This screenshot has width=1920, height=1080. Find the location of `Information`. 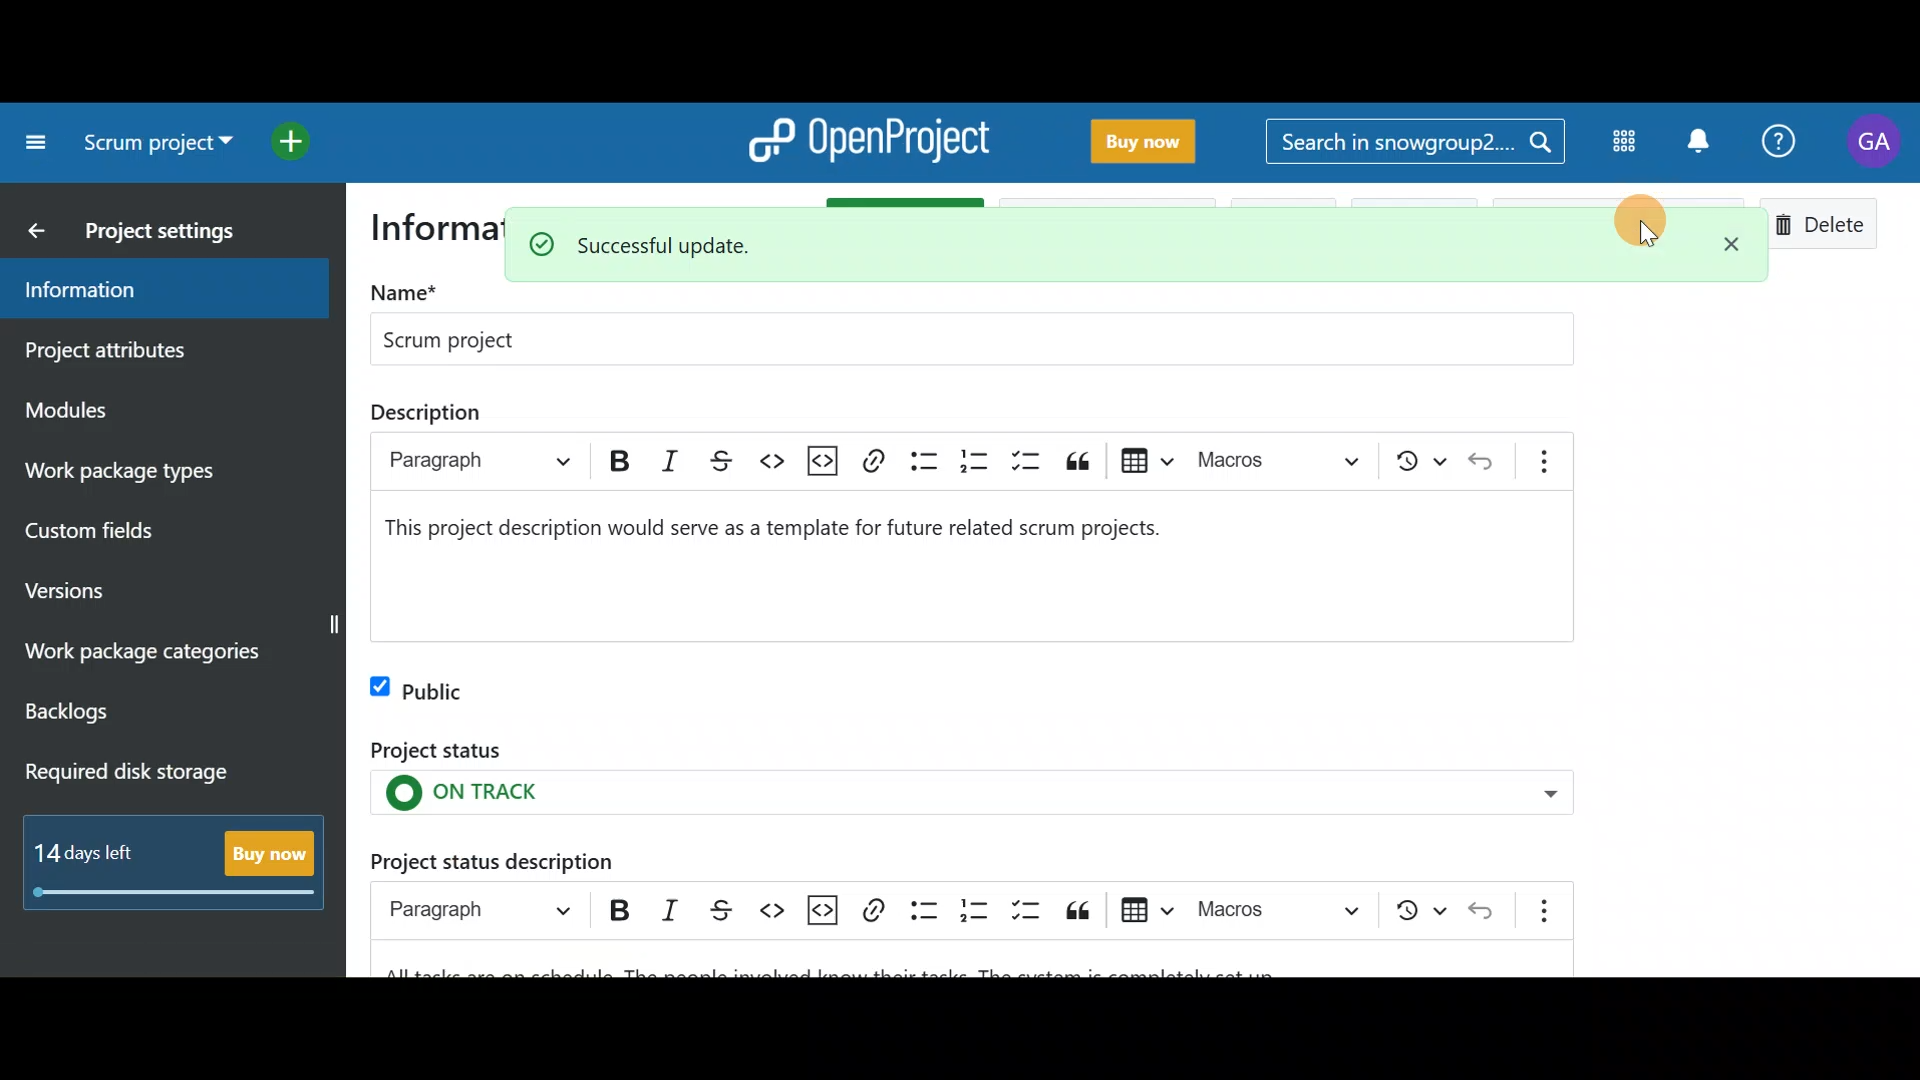

Information is located at coordinates (155, 289).